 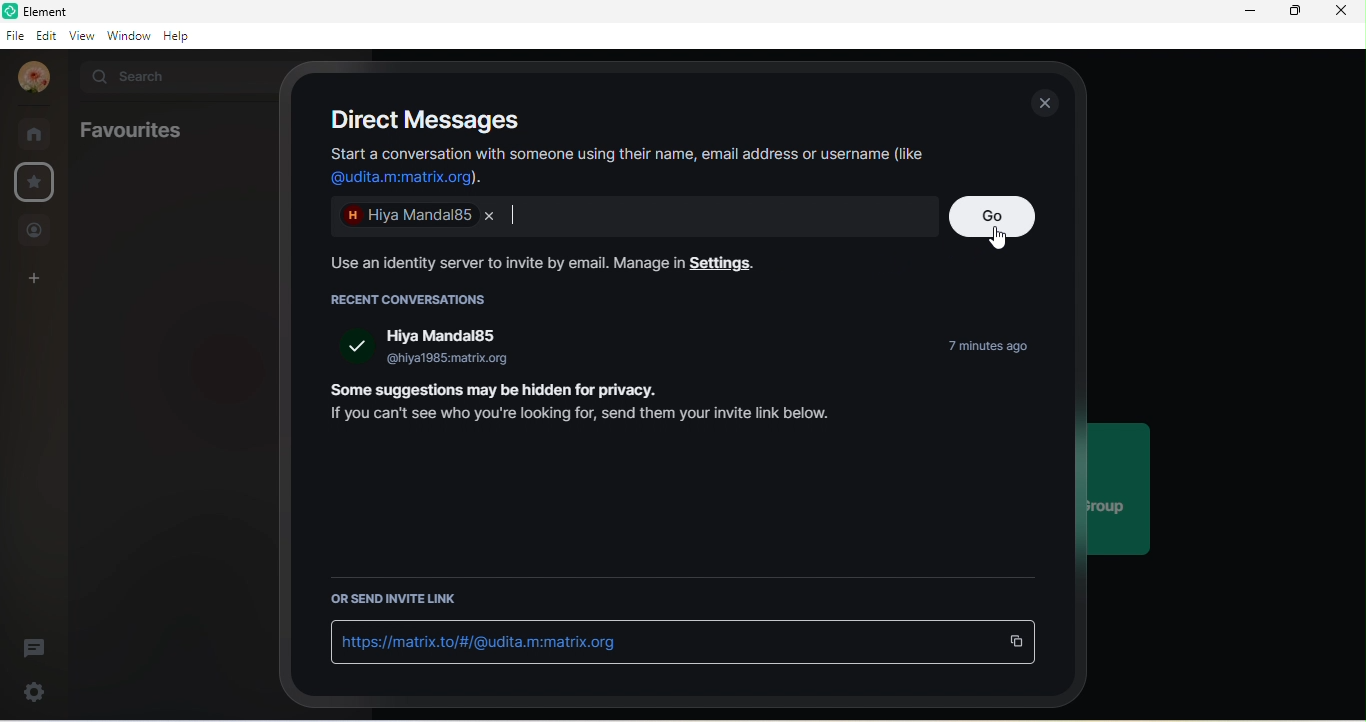 What do you see at coordinates (11, 10) in the screenshot?
I see `Logo` at bounding box center [11, 10].